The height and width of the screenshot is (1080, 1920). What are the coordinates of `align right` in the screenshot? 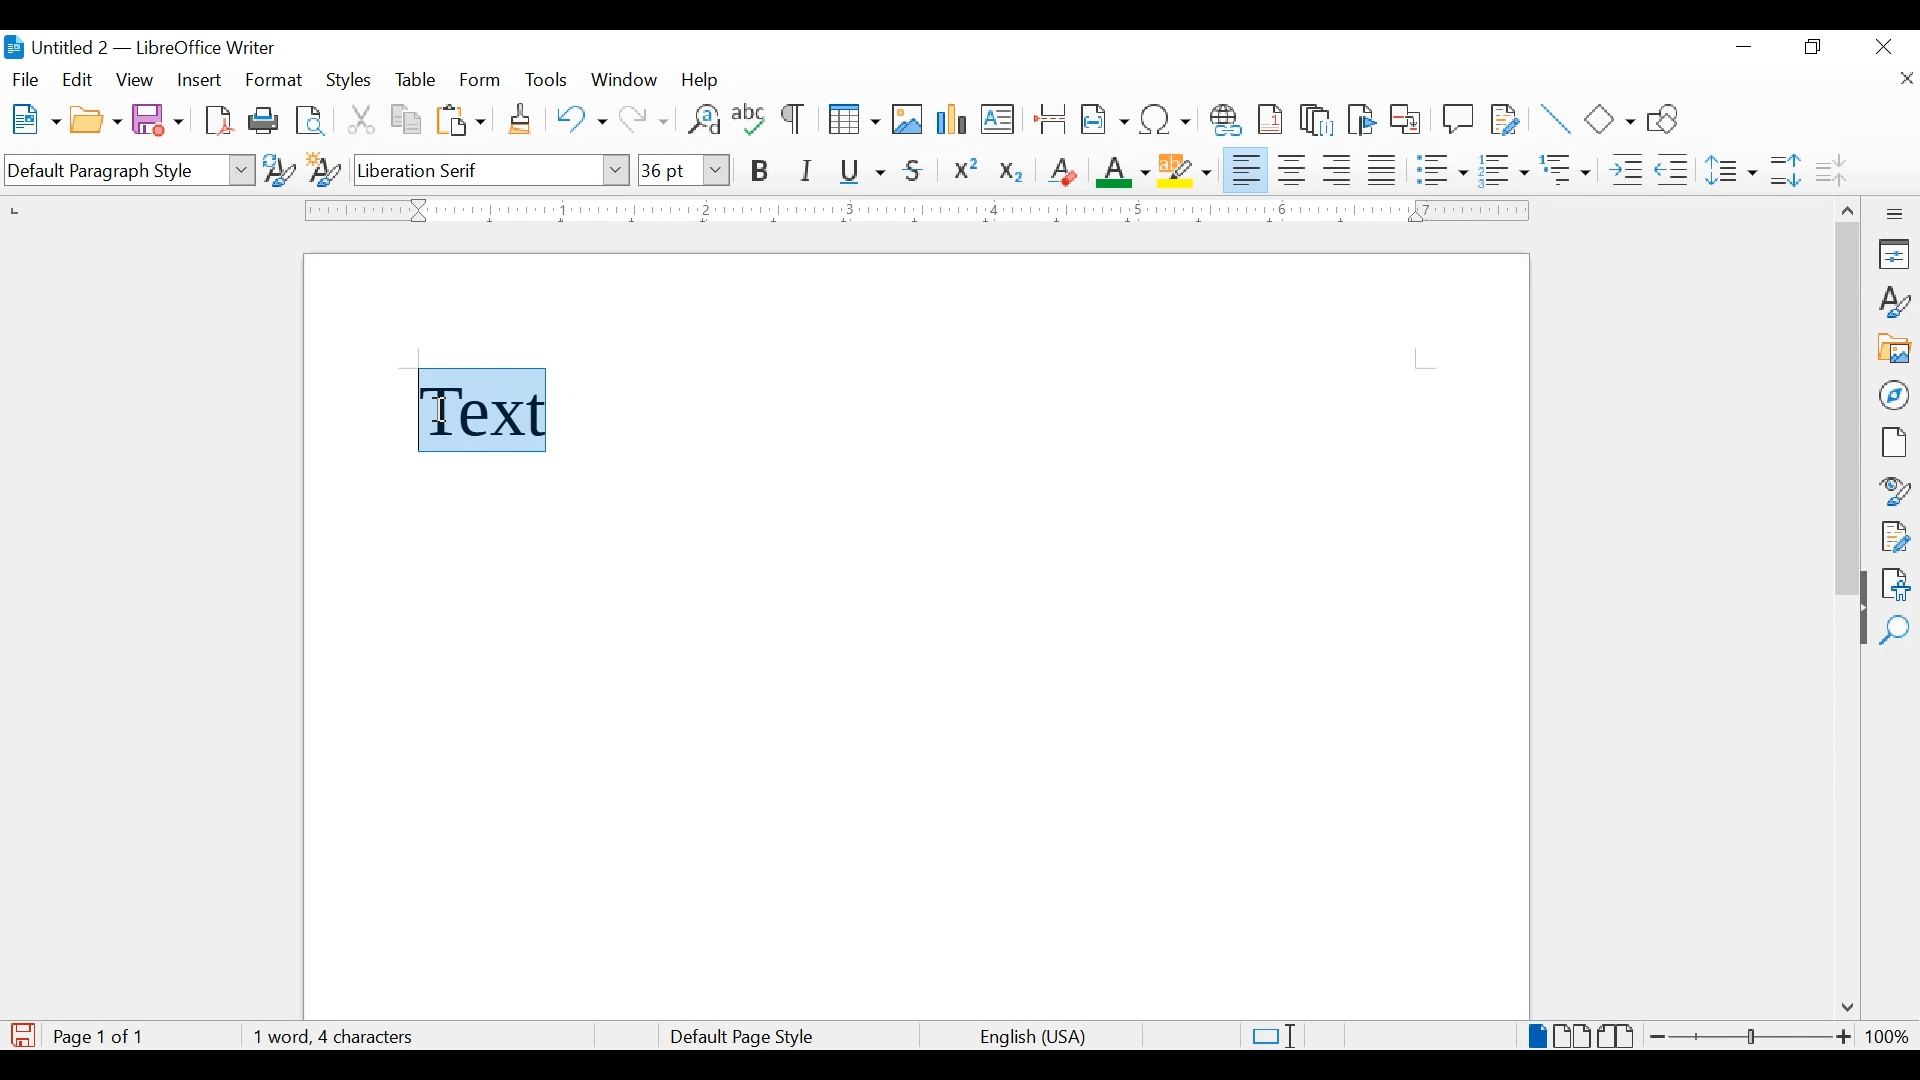 It's located at (1338, 170).